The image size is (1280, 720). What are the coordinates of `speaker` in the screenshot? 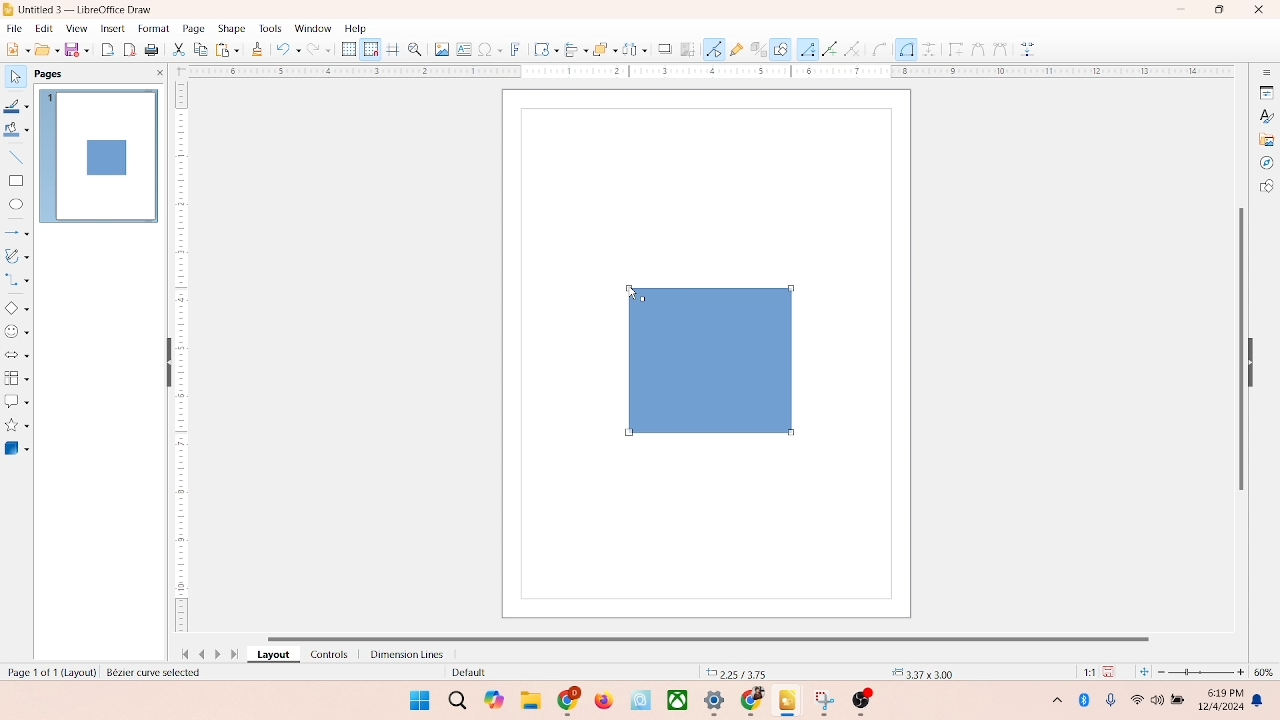 It's located at (1160, 700).